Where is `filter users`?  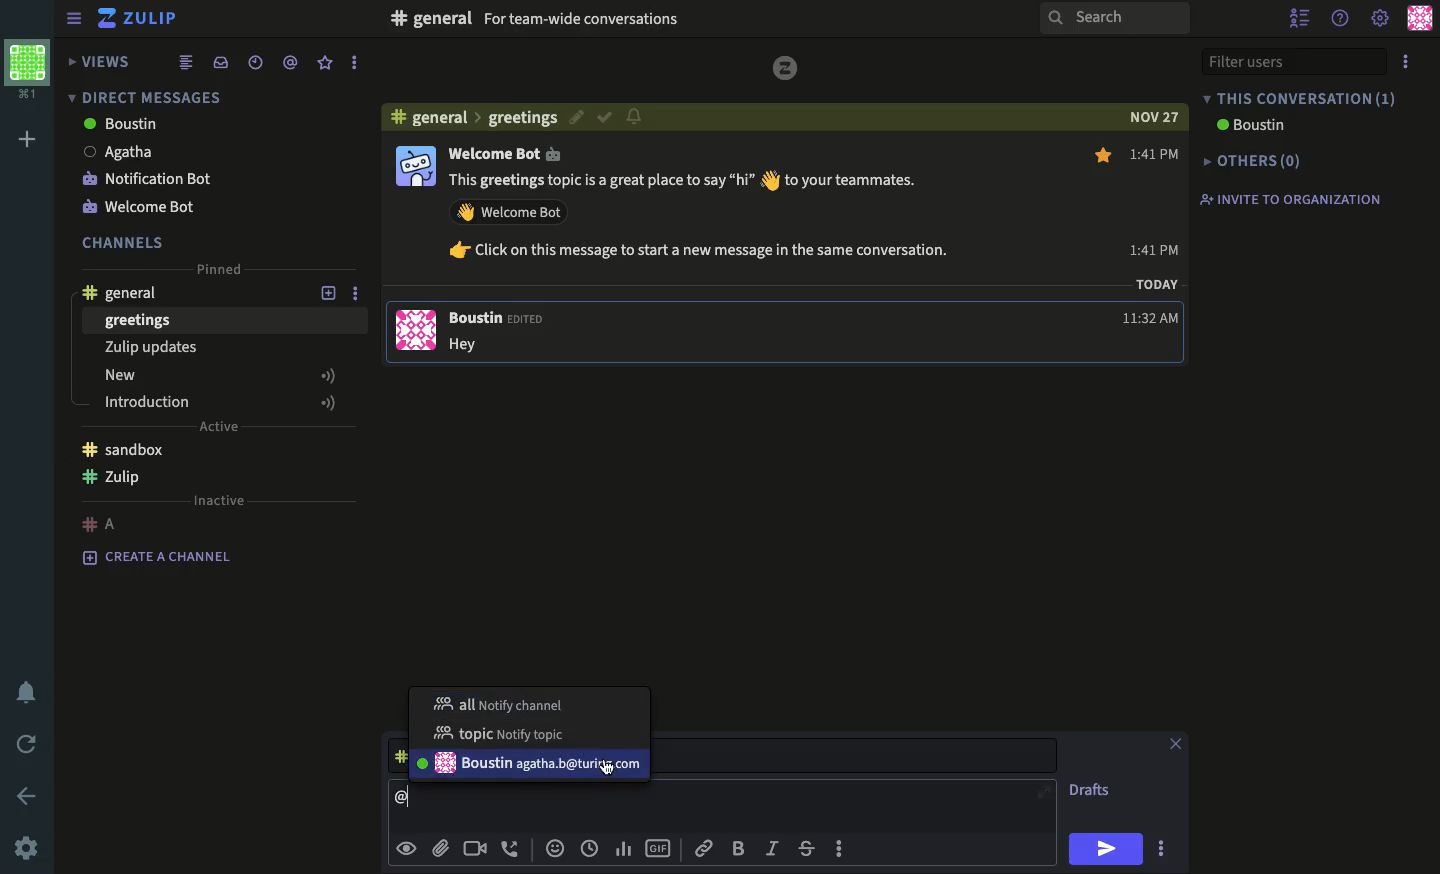
filter users is located at coordinates (1292, 62).